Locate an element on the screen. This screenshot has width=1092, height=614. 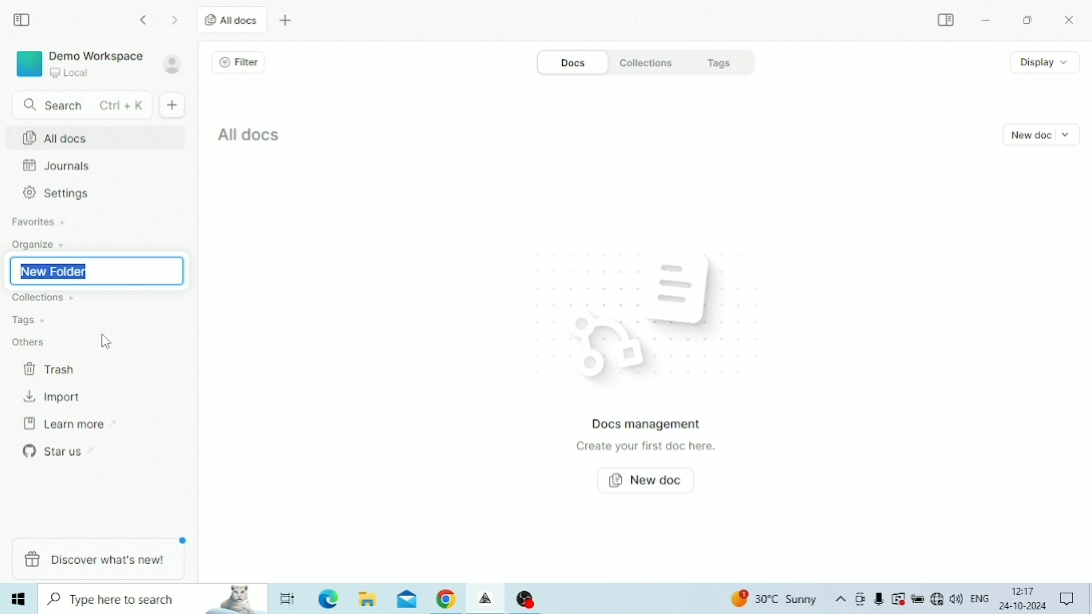
Display is located at coordinates (1045, 63).